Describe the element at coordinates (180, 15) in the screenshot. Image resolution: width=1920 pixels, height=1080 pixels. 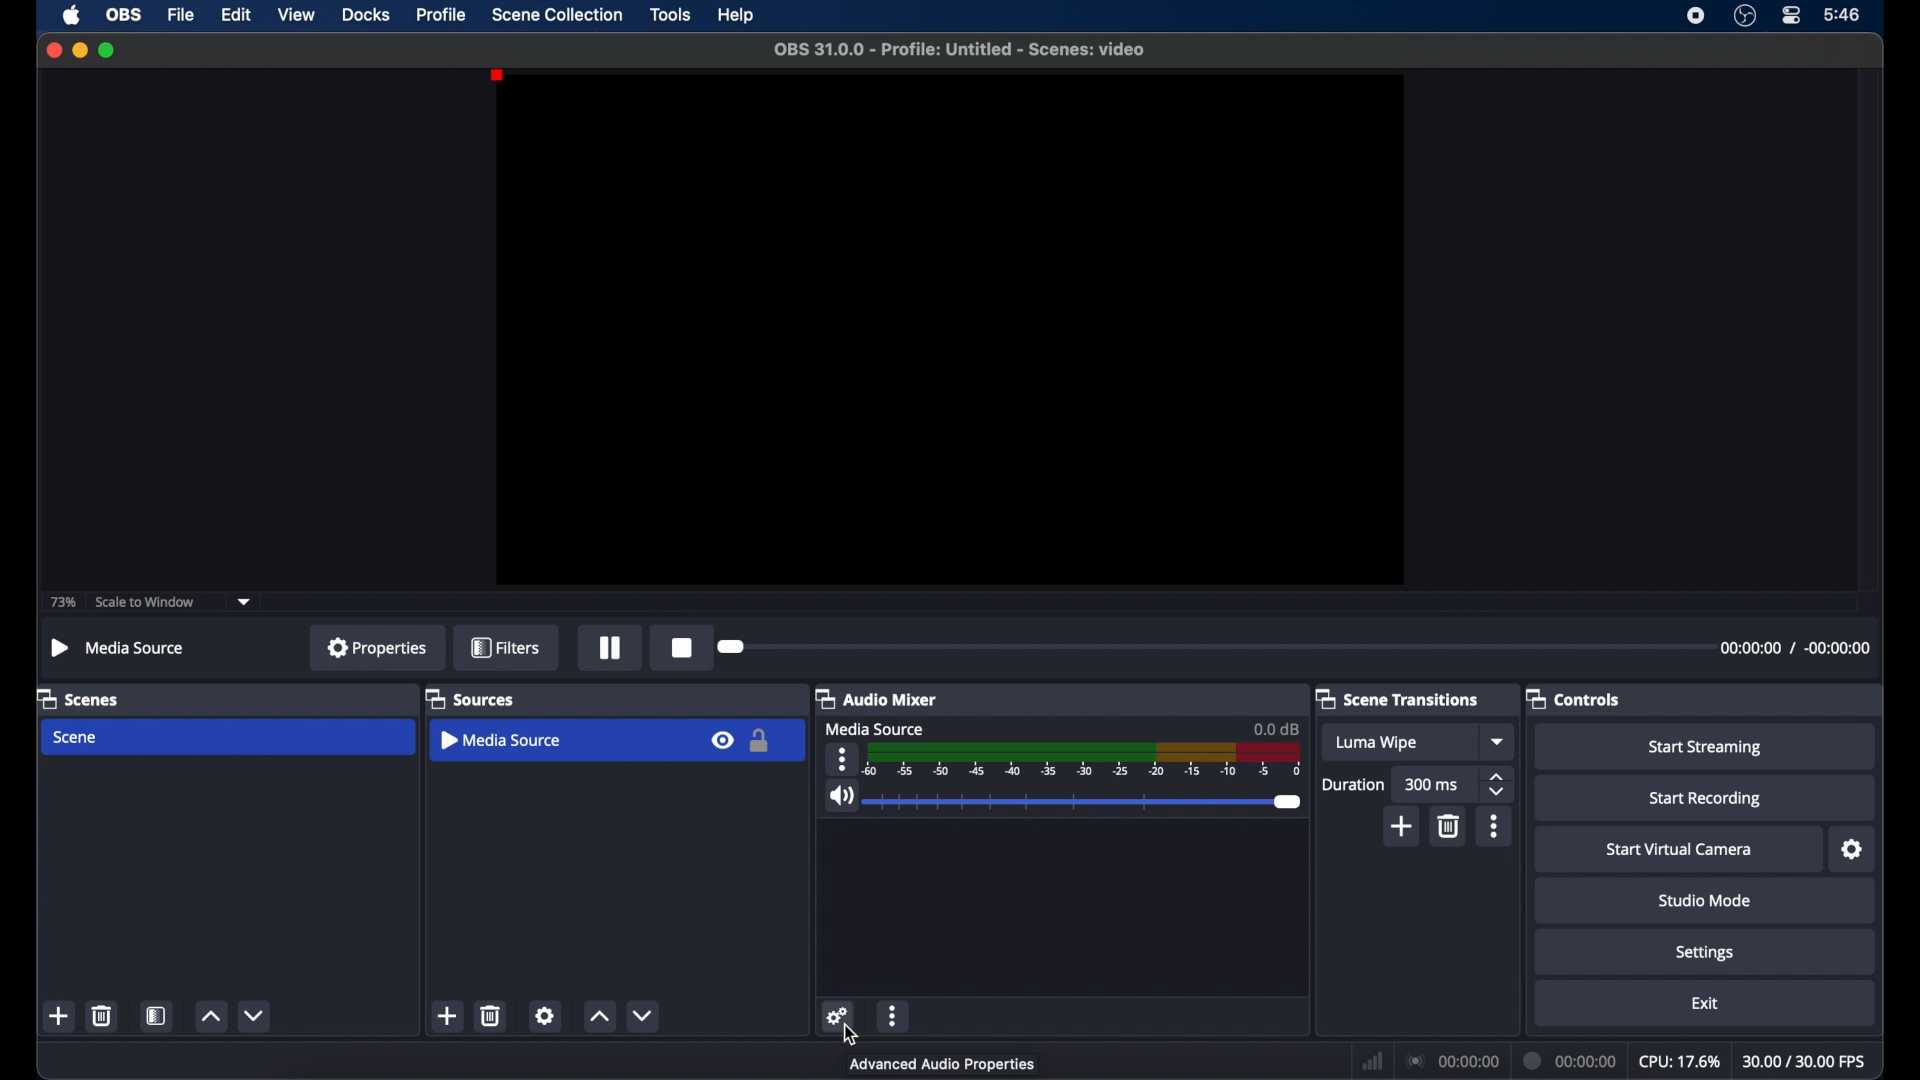
I see `file` at that location.